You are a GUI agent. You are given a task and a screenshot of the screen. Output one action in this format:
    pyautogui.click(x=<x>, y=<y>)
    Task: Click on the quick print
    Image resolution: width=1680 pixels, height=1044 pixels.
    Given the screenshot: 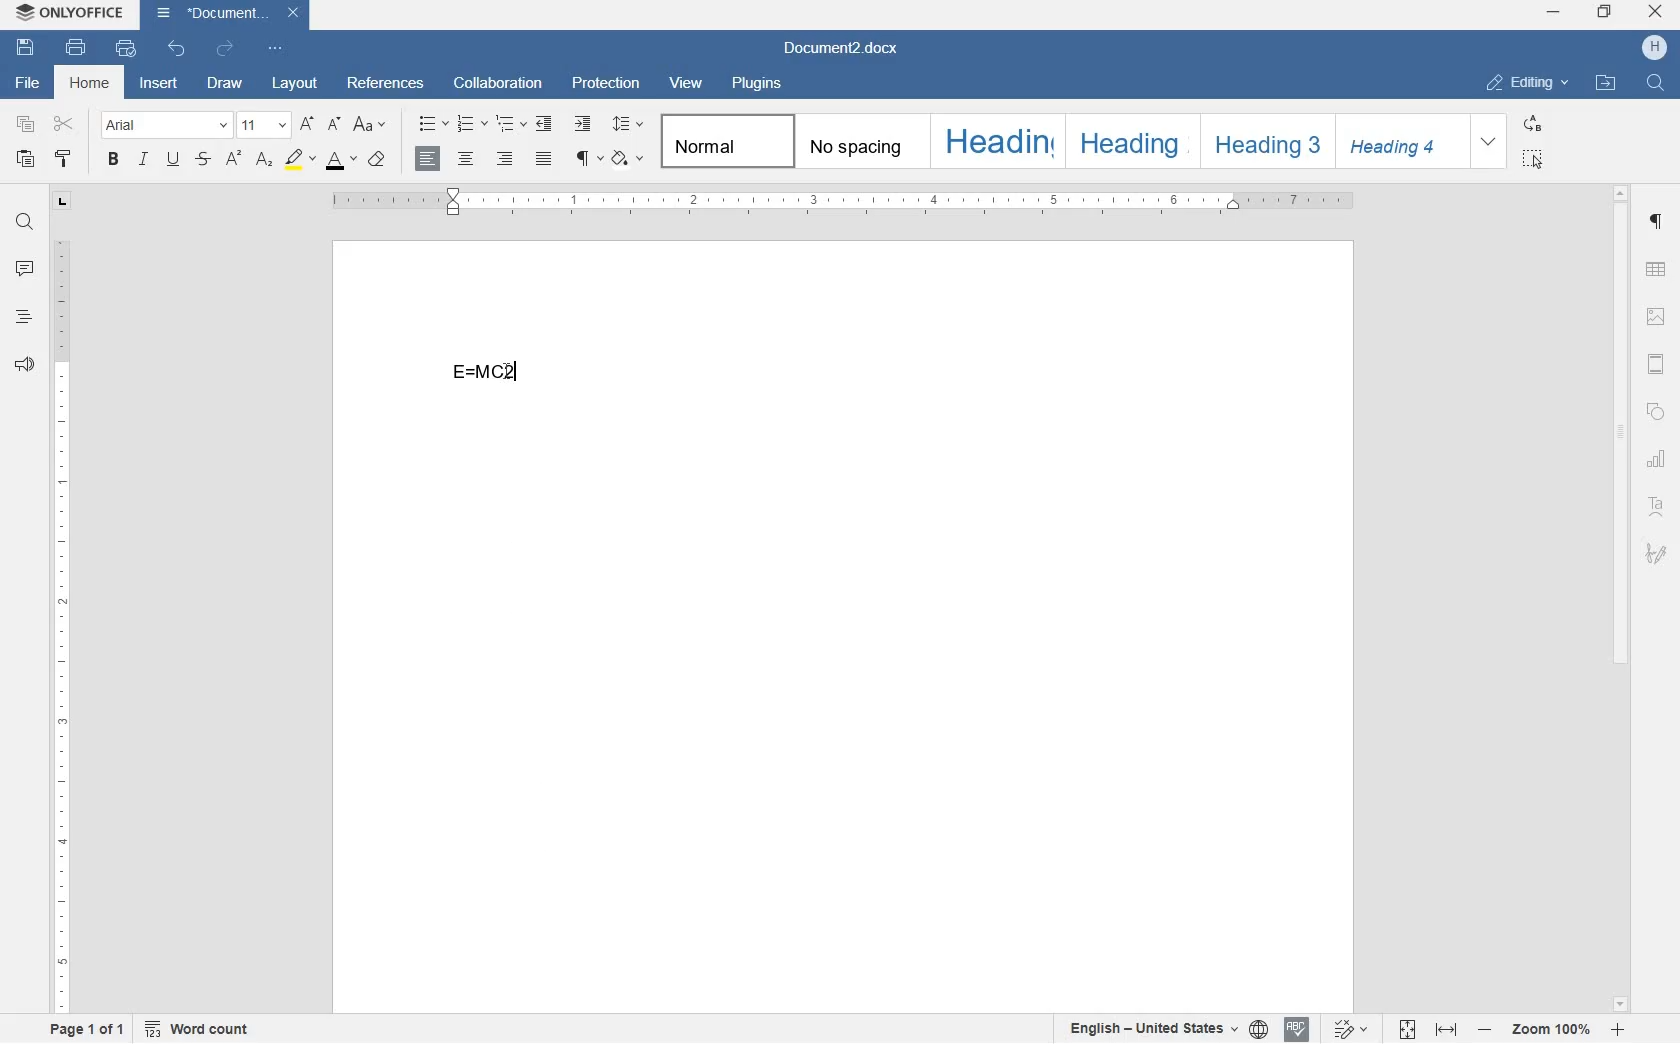 What is the action you would take?
    pyautogui.click(x=125, y=48)
    